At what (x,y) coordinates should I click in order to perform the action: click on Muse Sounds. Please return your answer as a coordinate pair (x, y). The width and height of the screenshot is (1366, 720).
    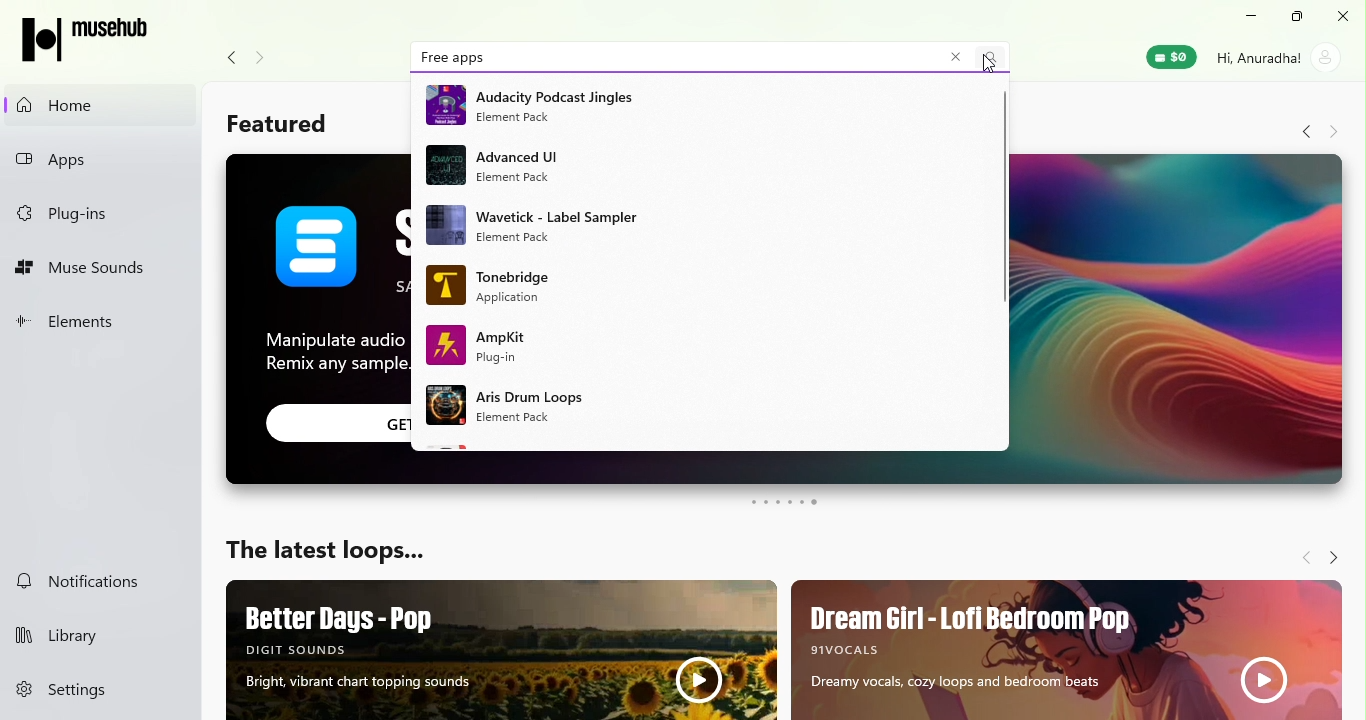
    Looking at the image, I should click on (94, 270).